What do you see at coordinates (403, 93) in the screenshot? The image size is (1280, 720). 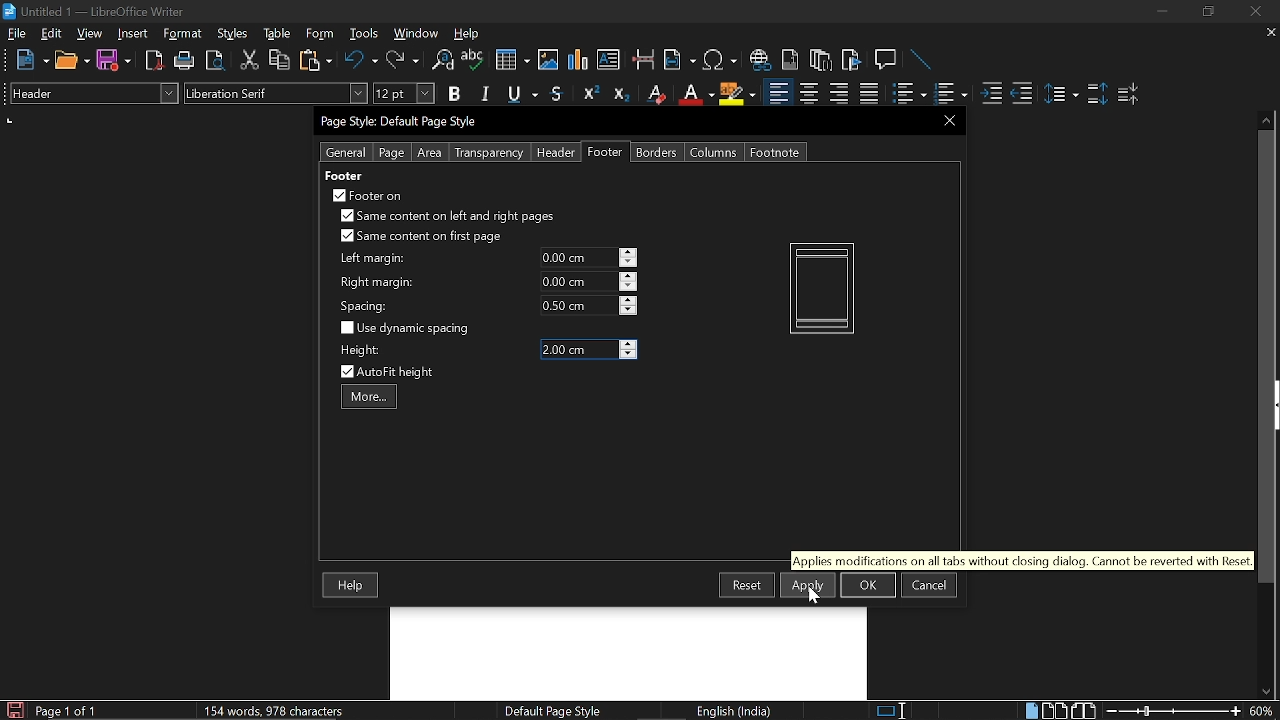 I see `Text size` at bounding box center [403, 93].